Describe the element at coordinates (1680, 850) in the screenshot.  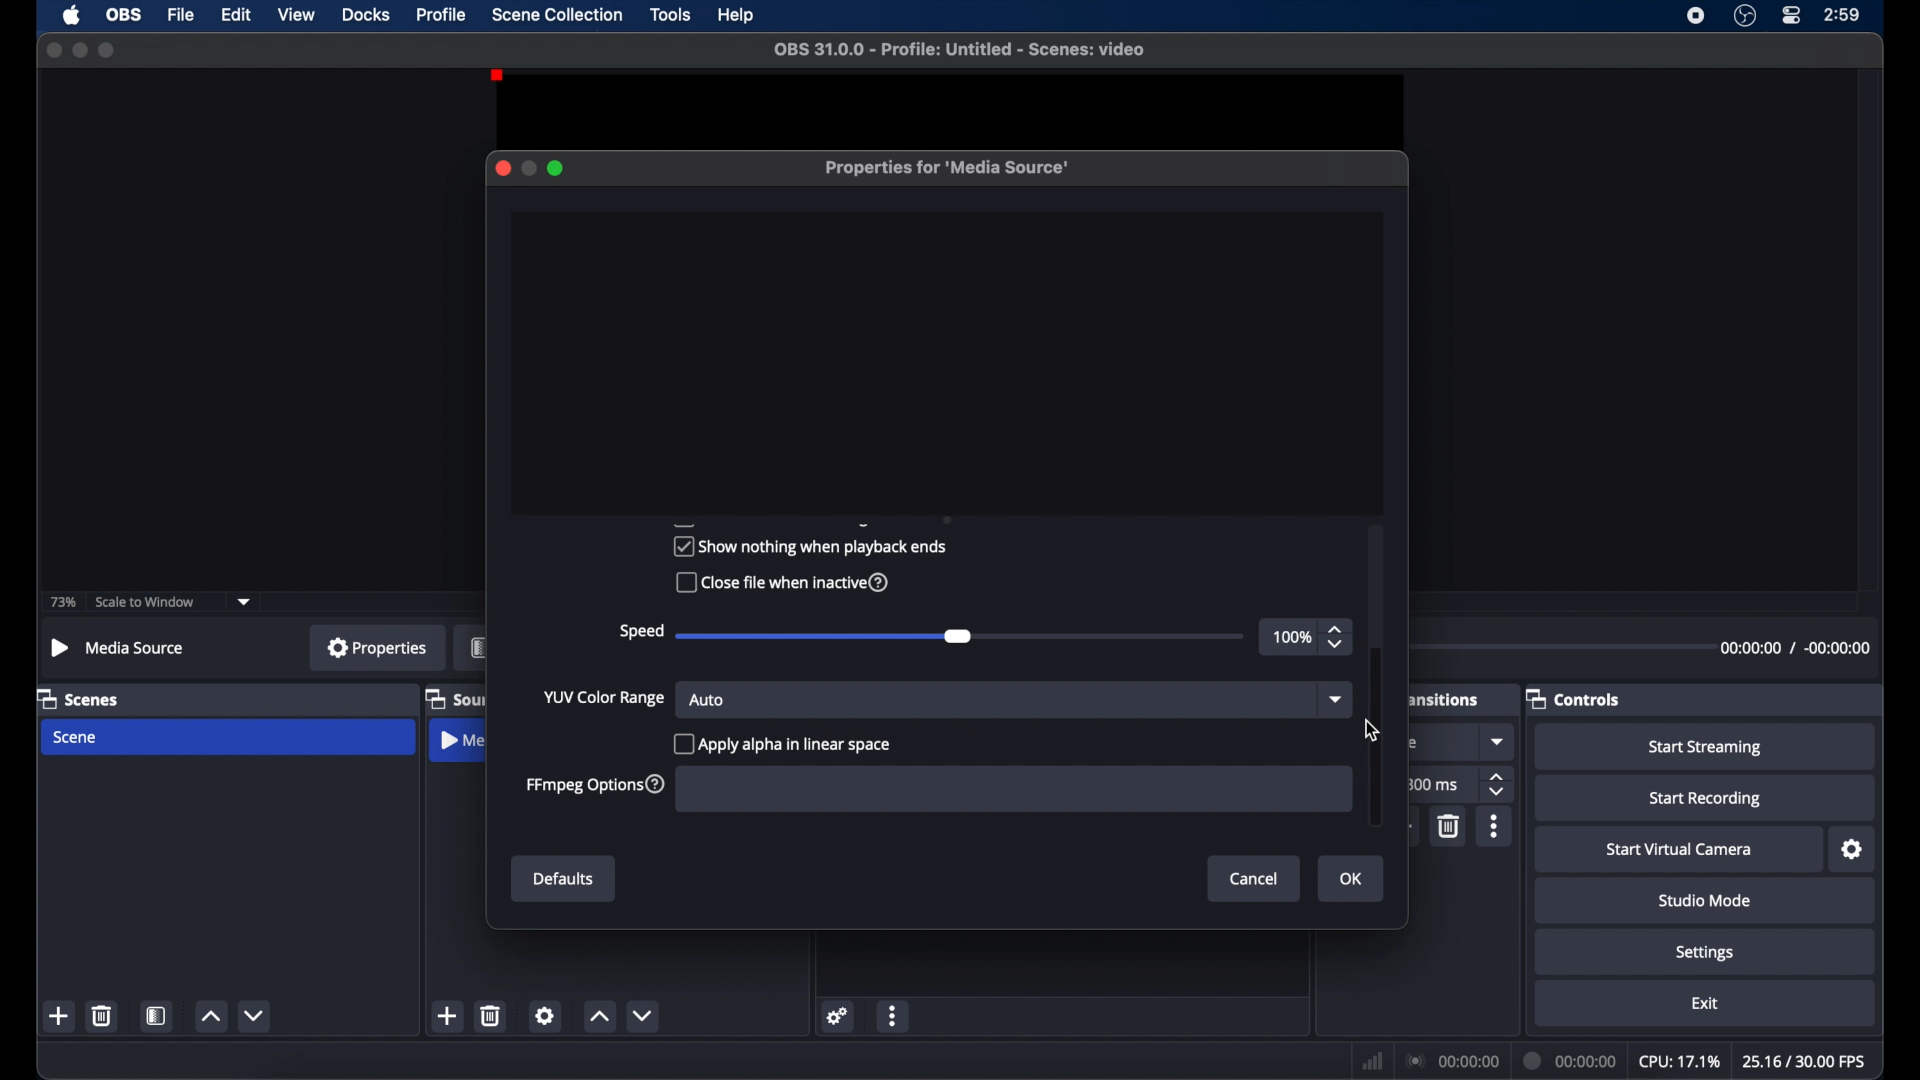
I see `start virtual camera` at that location.